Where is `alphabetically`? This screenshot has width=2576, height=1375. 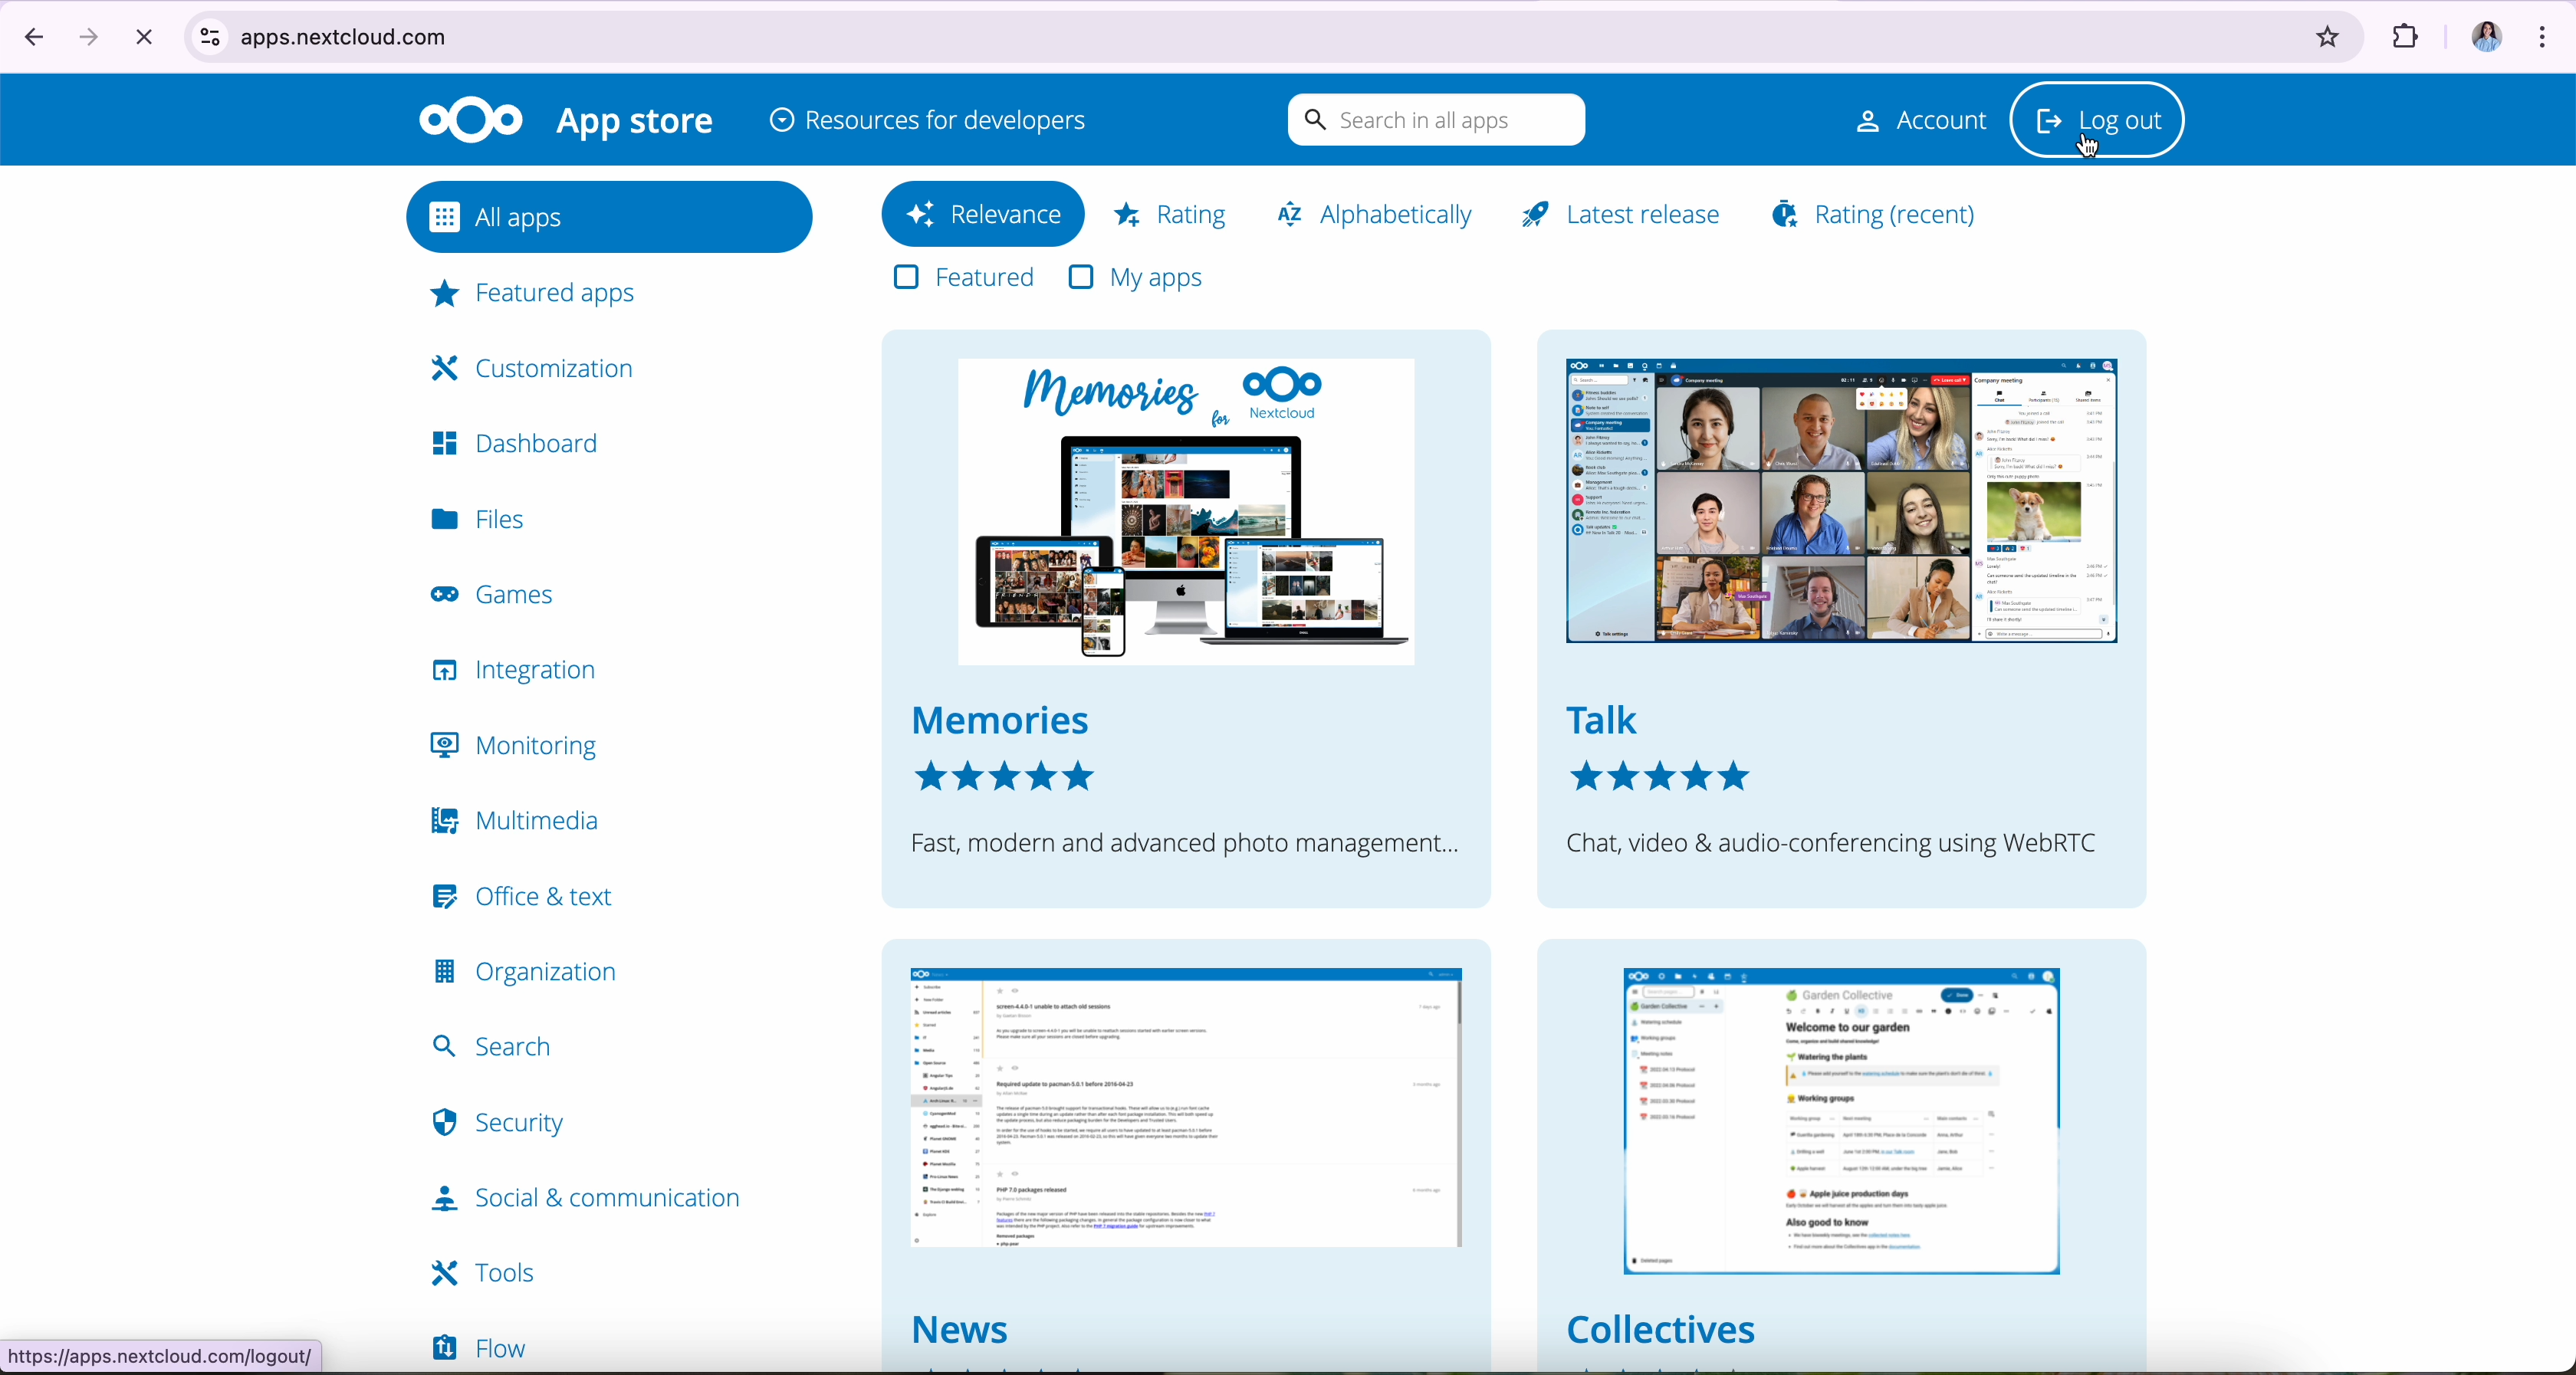
alphabetically is located at coordinates (1373, 210).